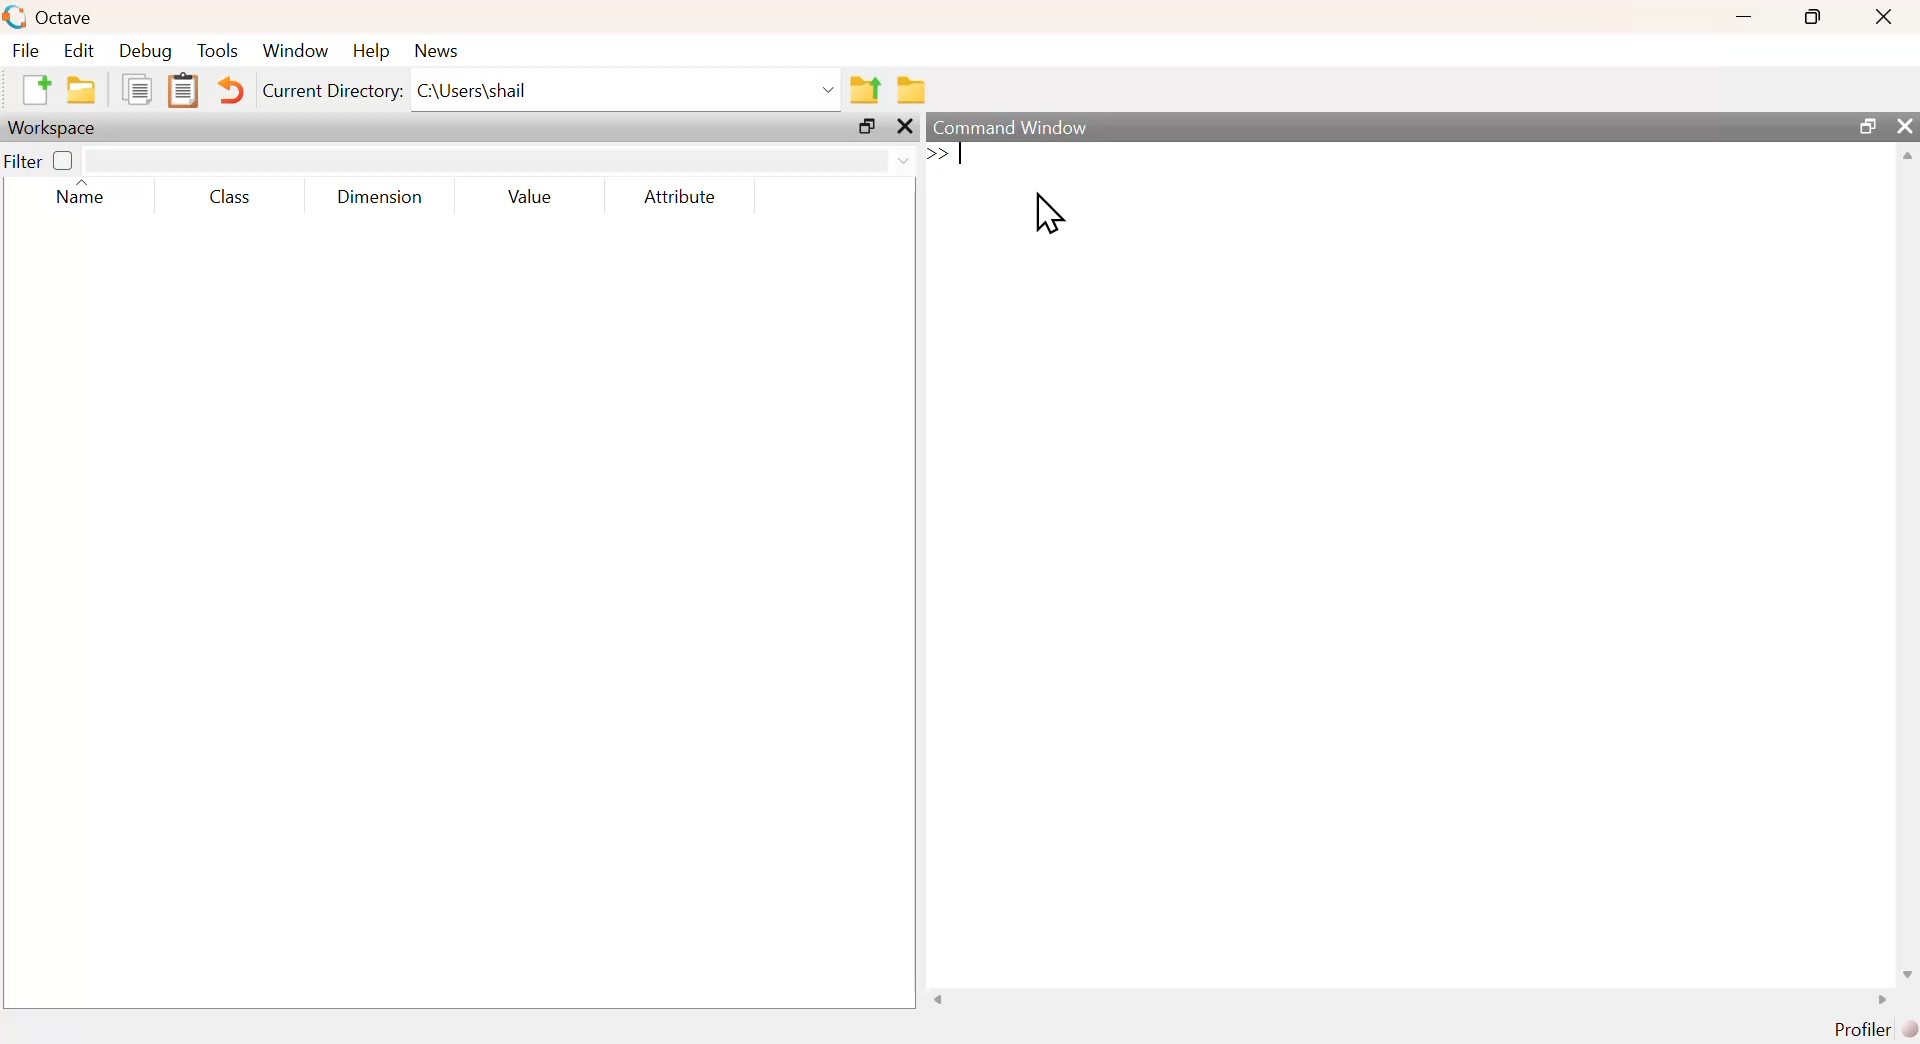 The width and height of the screenshot is (1920, 1044). I want to click on open an existing file in editor, so click(81, 89).